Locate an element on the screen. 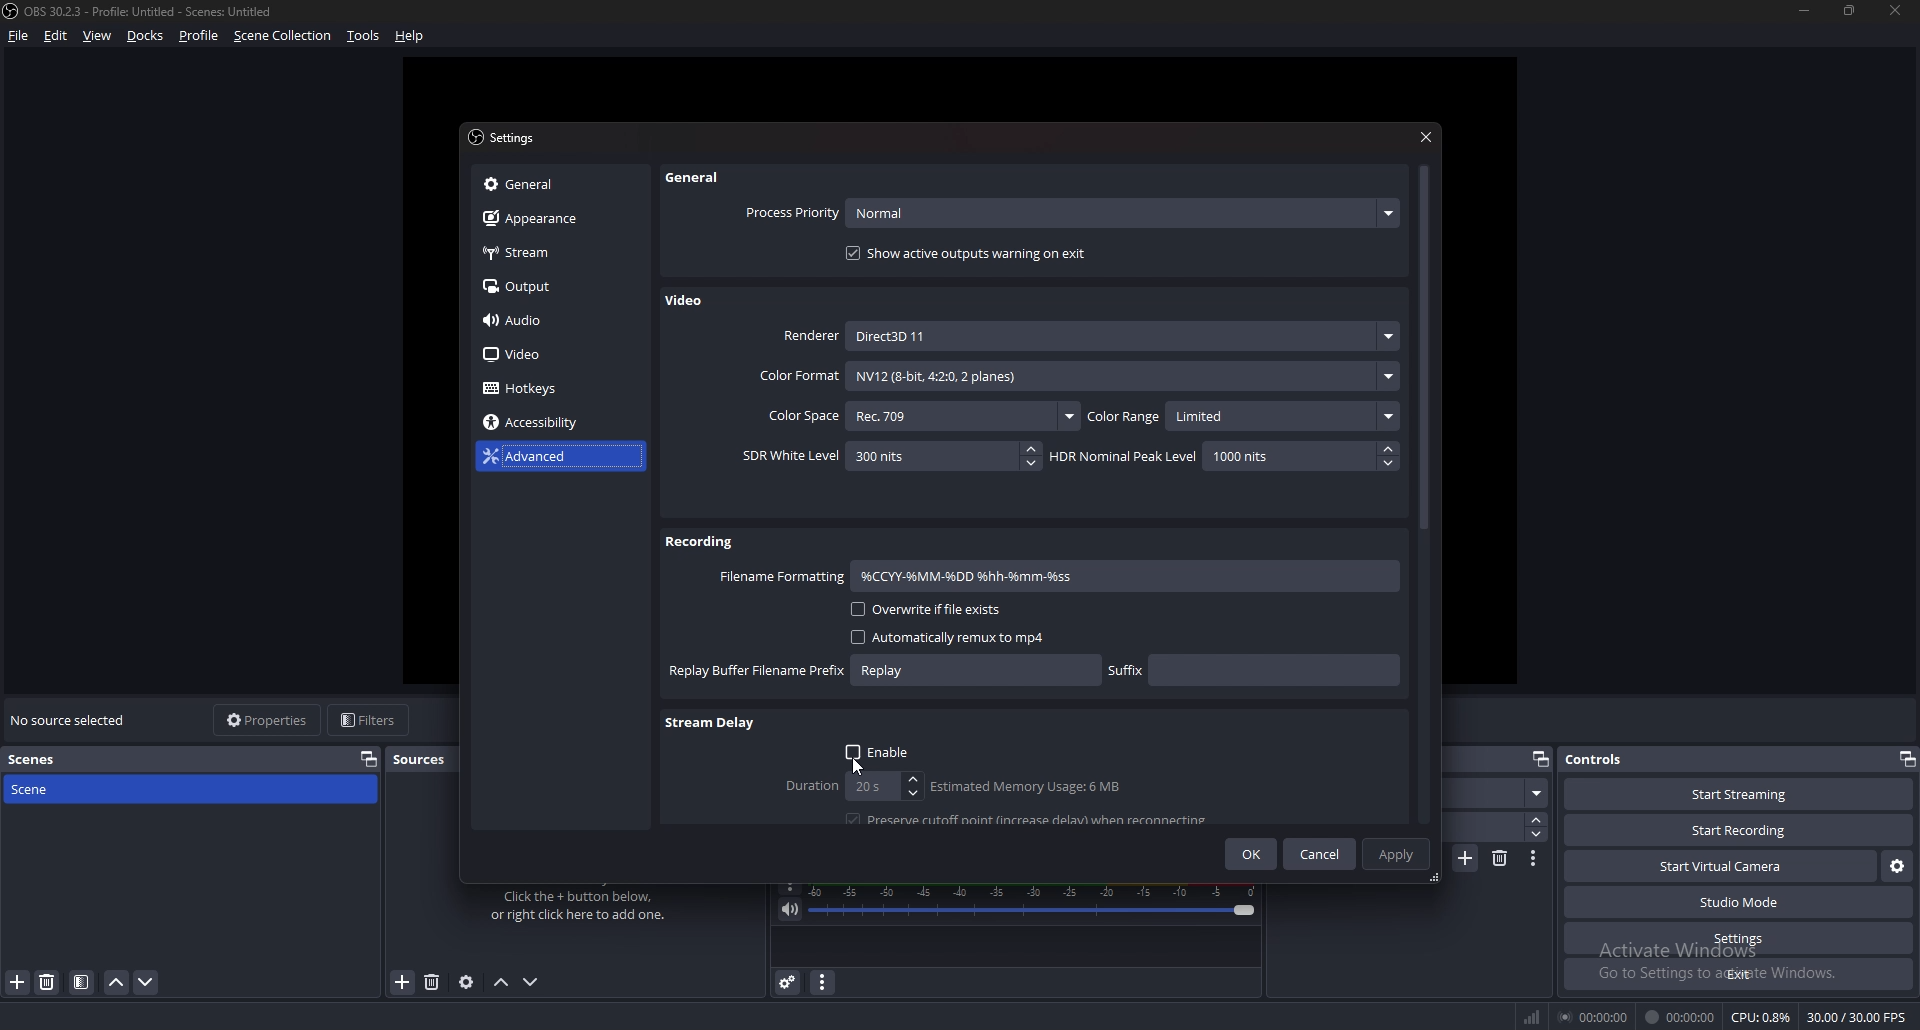 The image size is (1920, 1030). 00:00:00 is located at coordinates (1682, 1017).